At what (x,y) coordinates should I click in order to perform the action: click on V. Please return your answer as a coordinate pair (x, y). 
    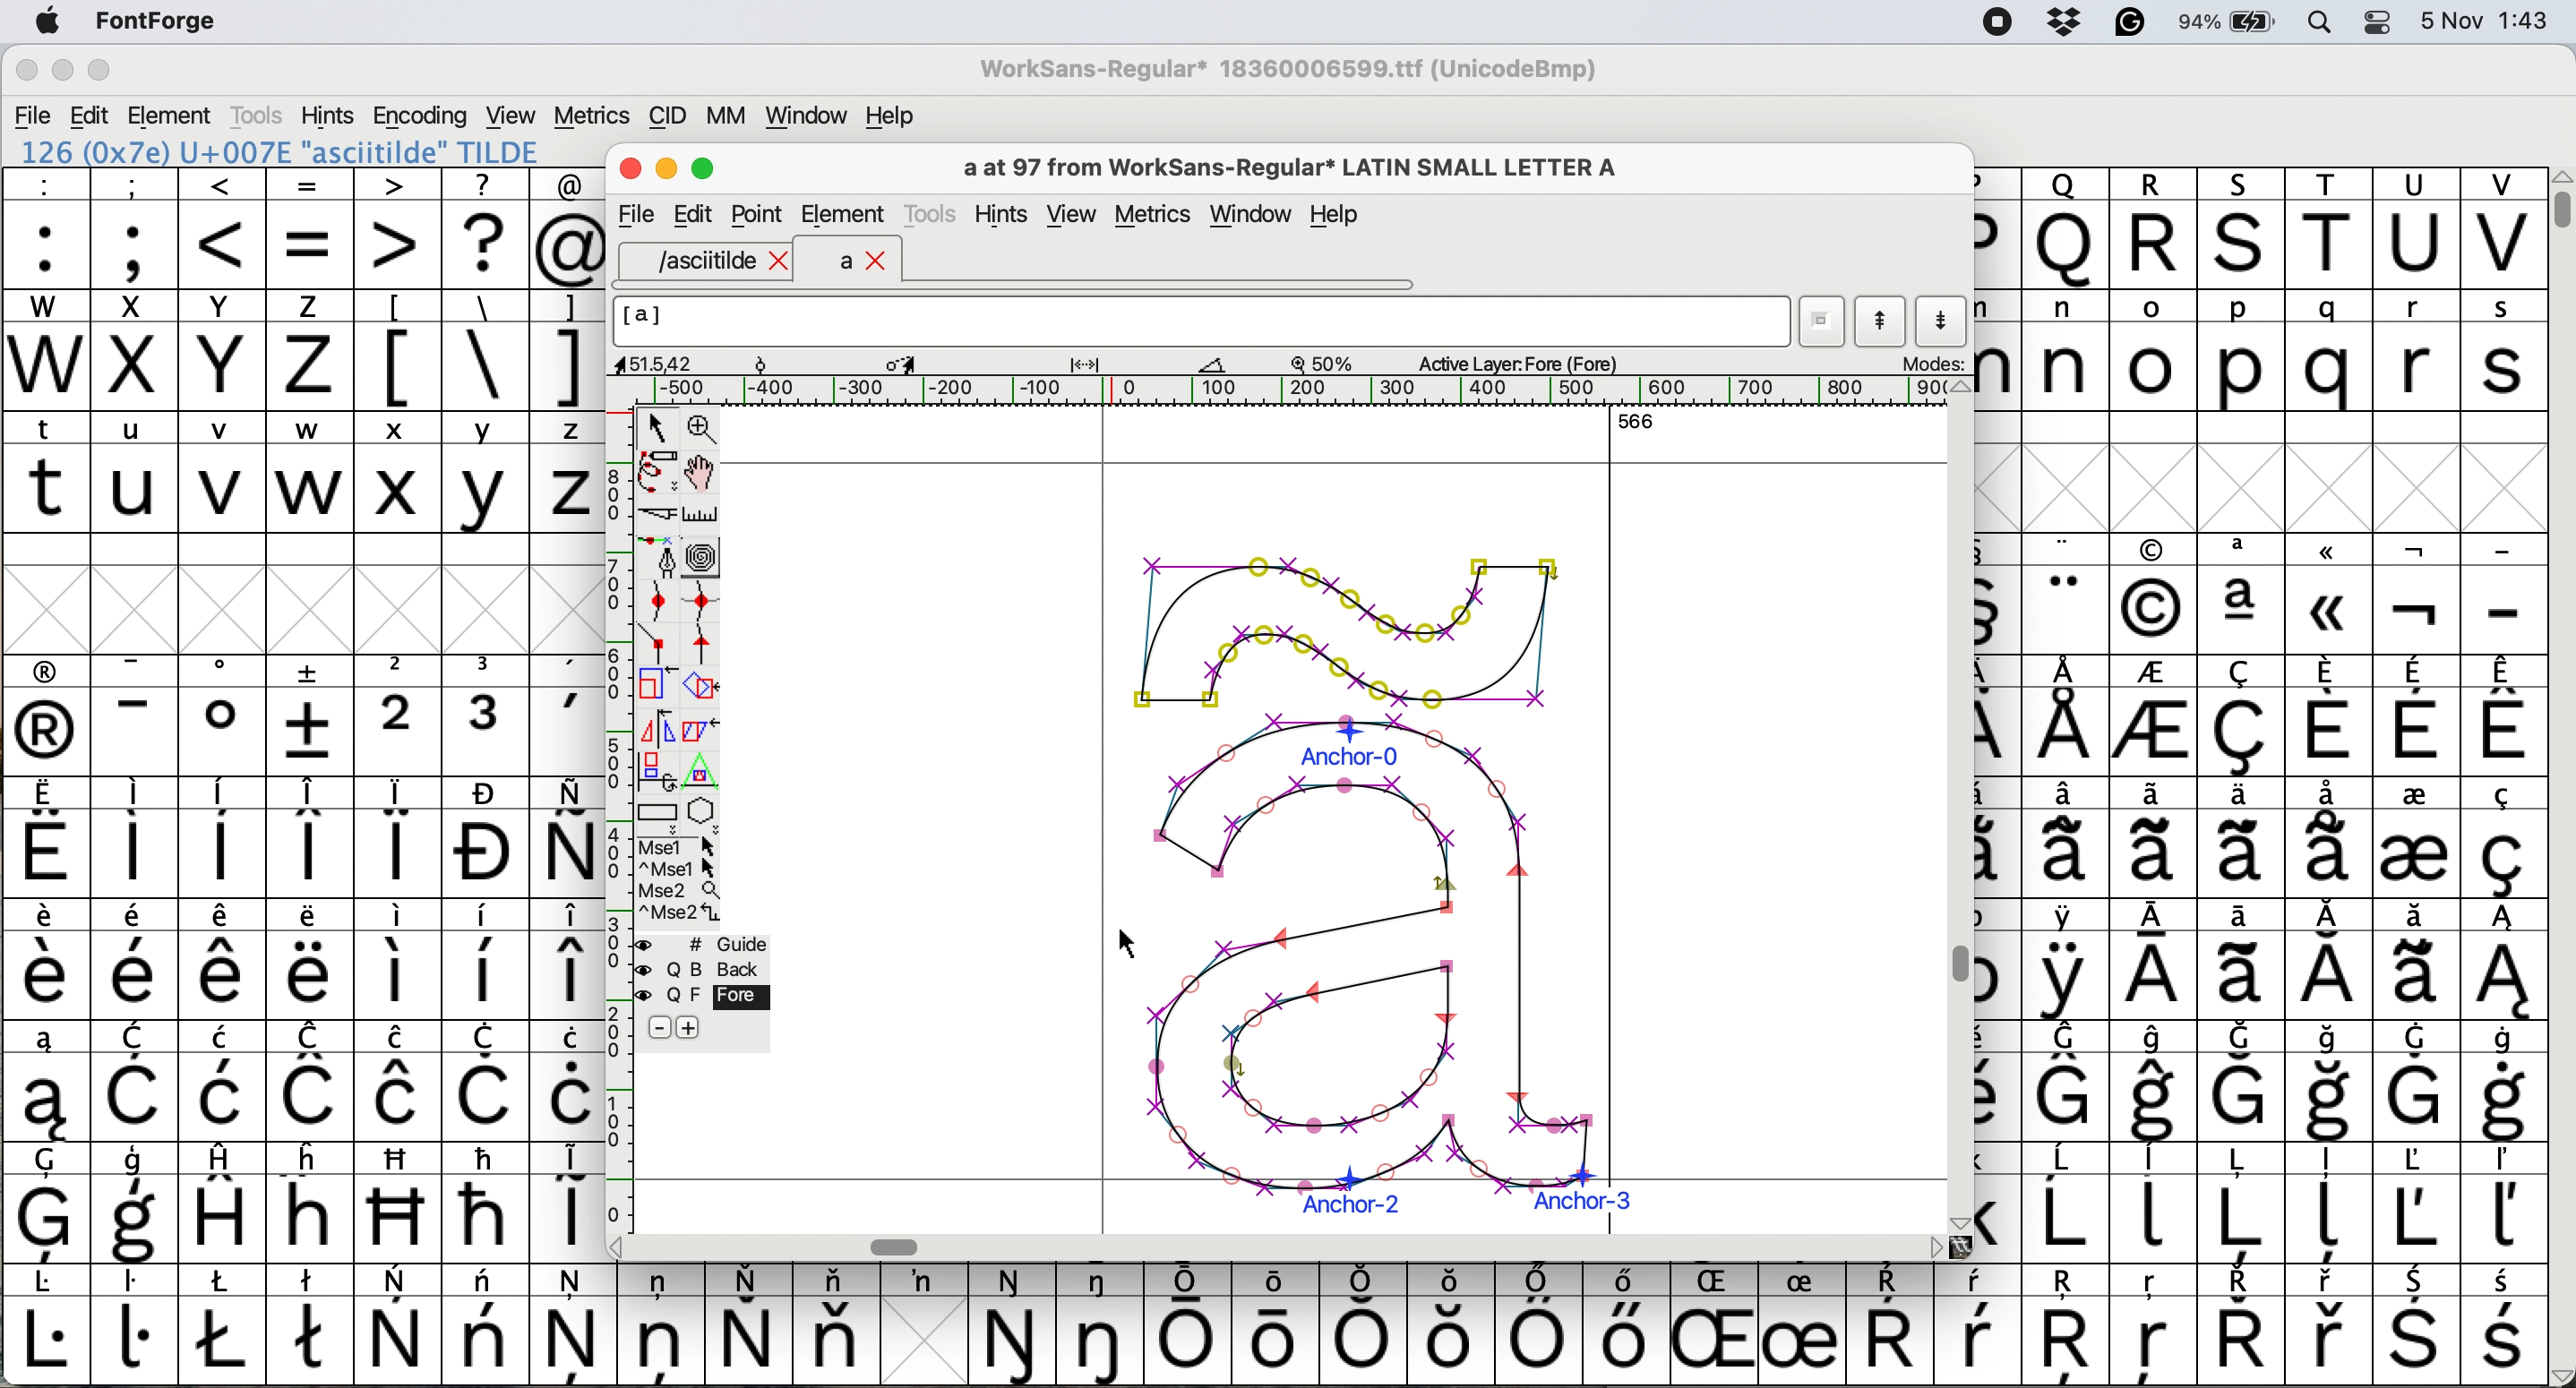
    Looking at the image, I should click on (2503, 229).